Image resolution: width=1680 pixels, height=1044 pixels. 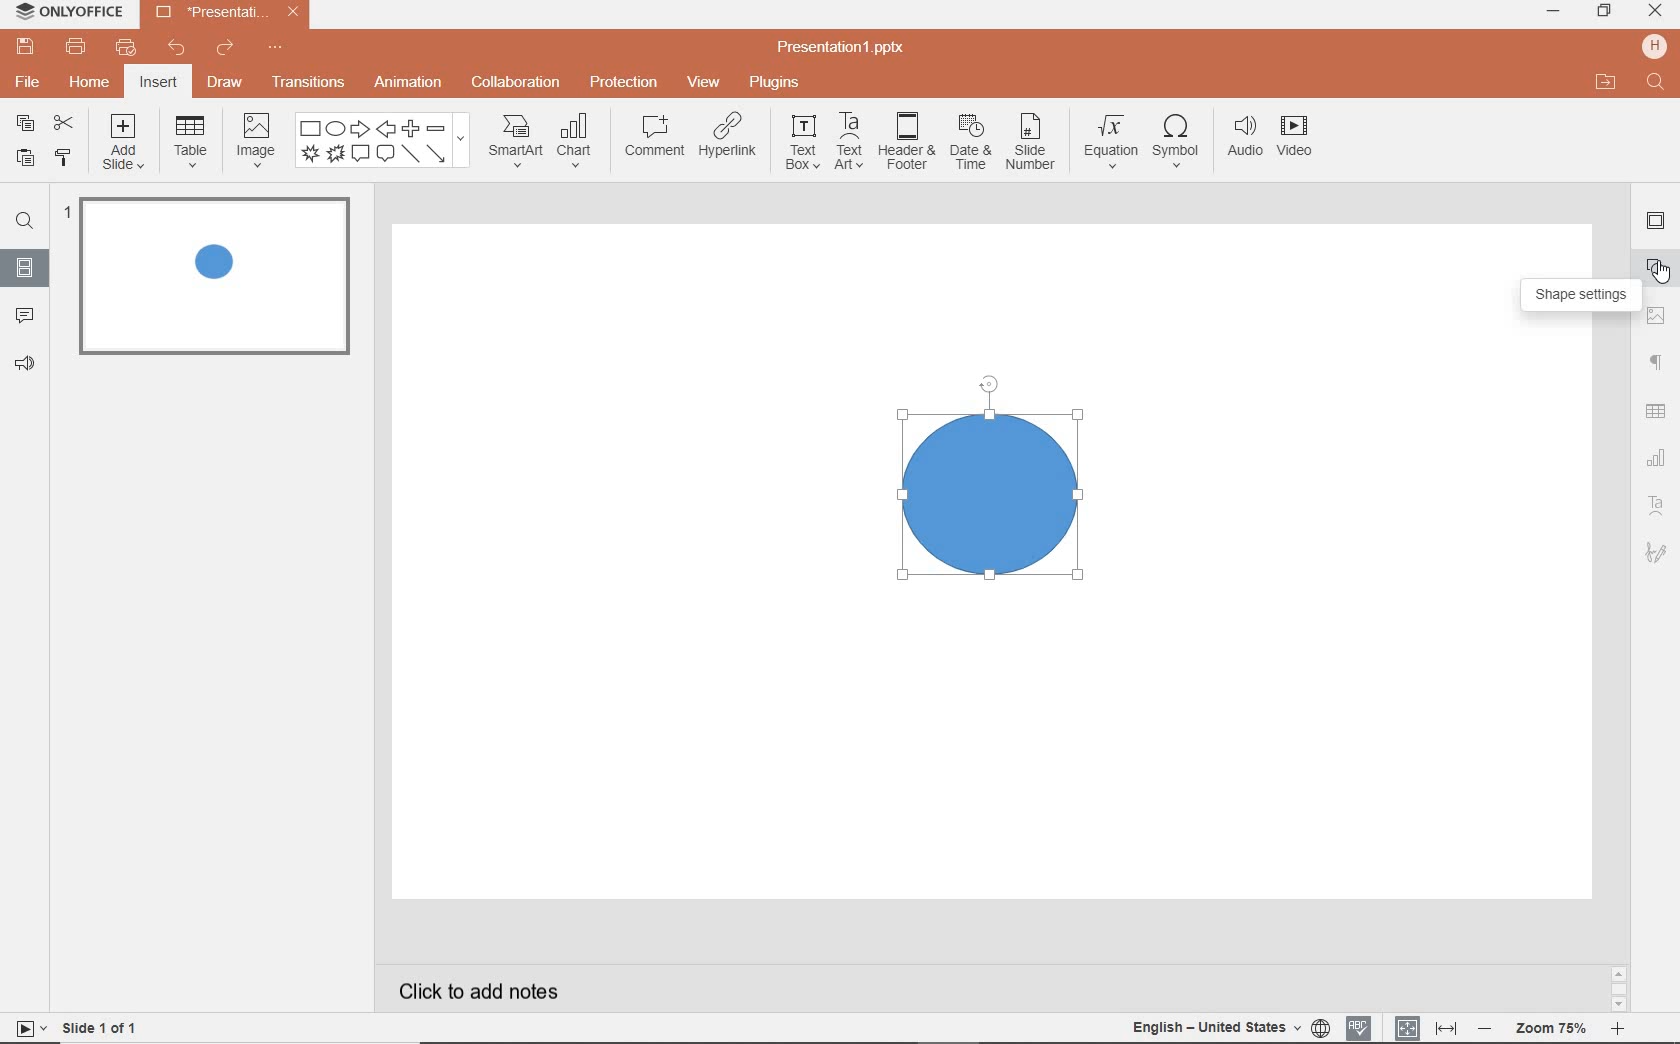 I want to click on find, so click(x=24, y=219).